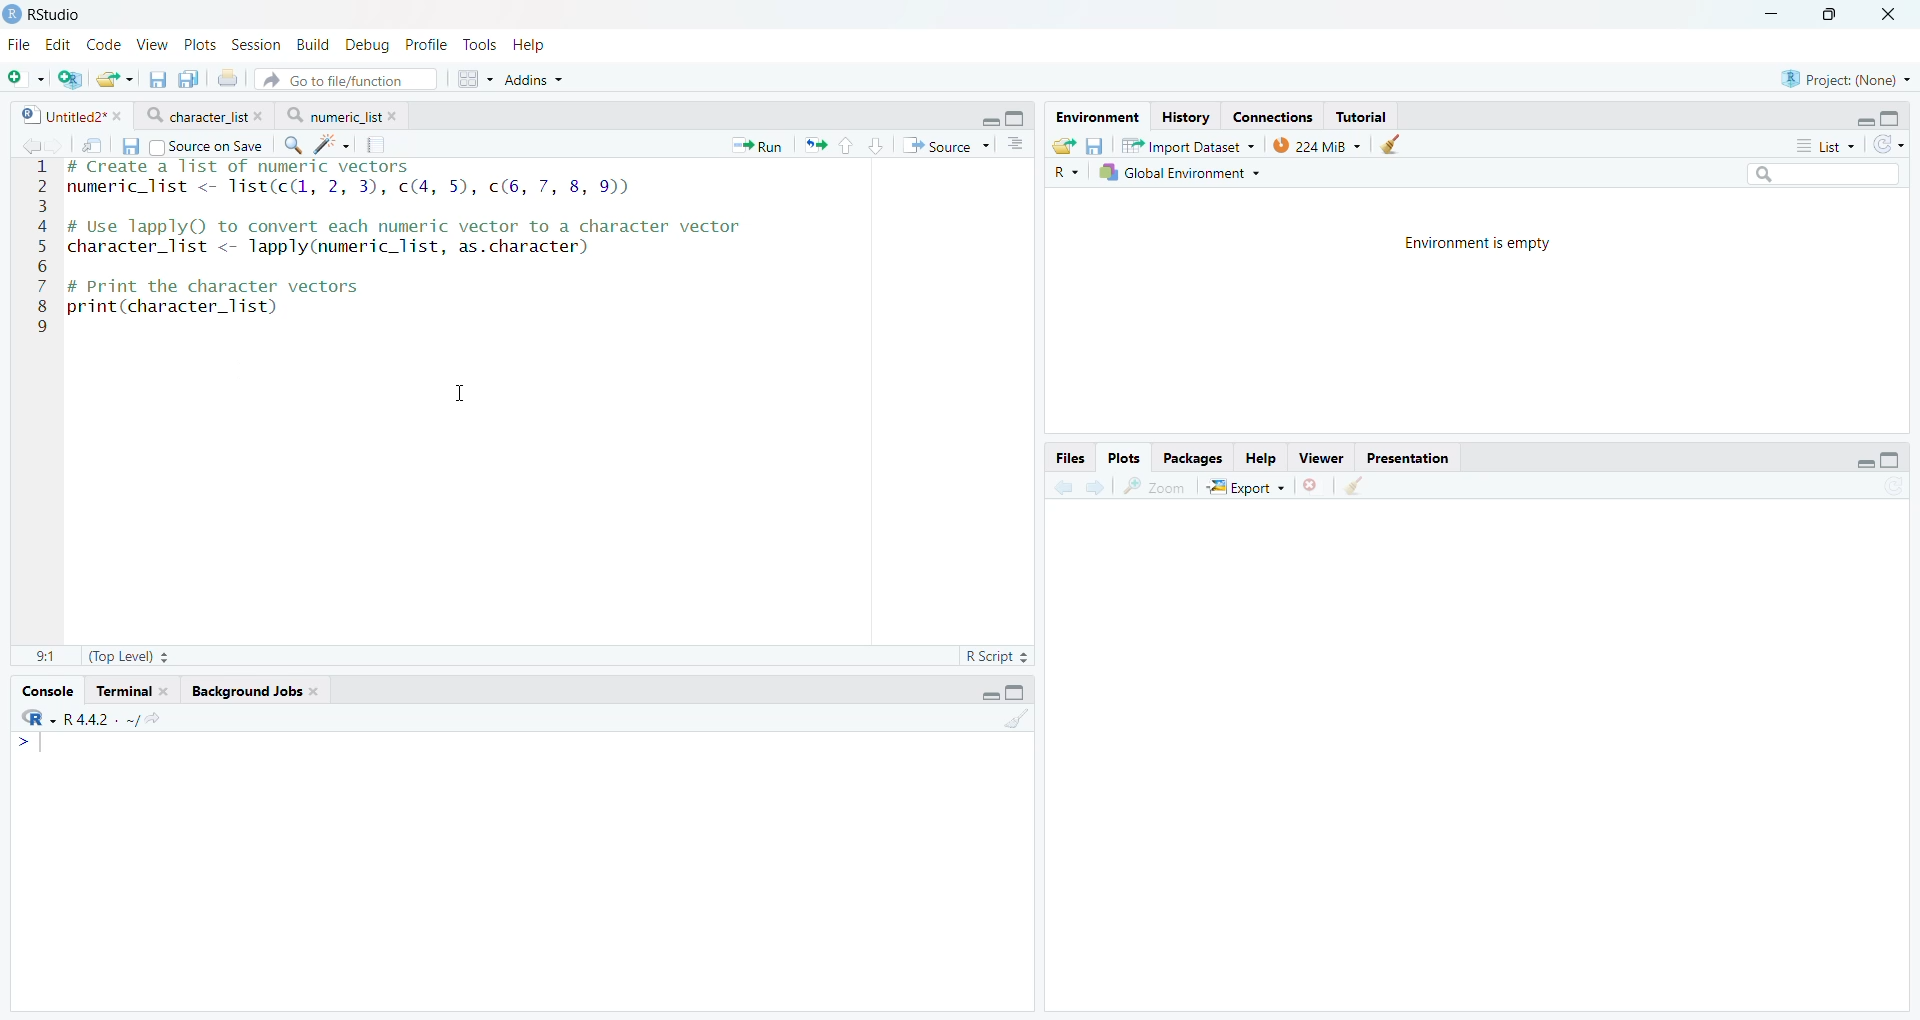 Image resolution: width=1920 pixels, height=1020 pixels. Describe the element at coordinates (157, 79) in the screenshot. I see `Save current file` at that location.